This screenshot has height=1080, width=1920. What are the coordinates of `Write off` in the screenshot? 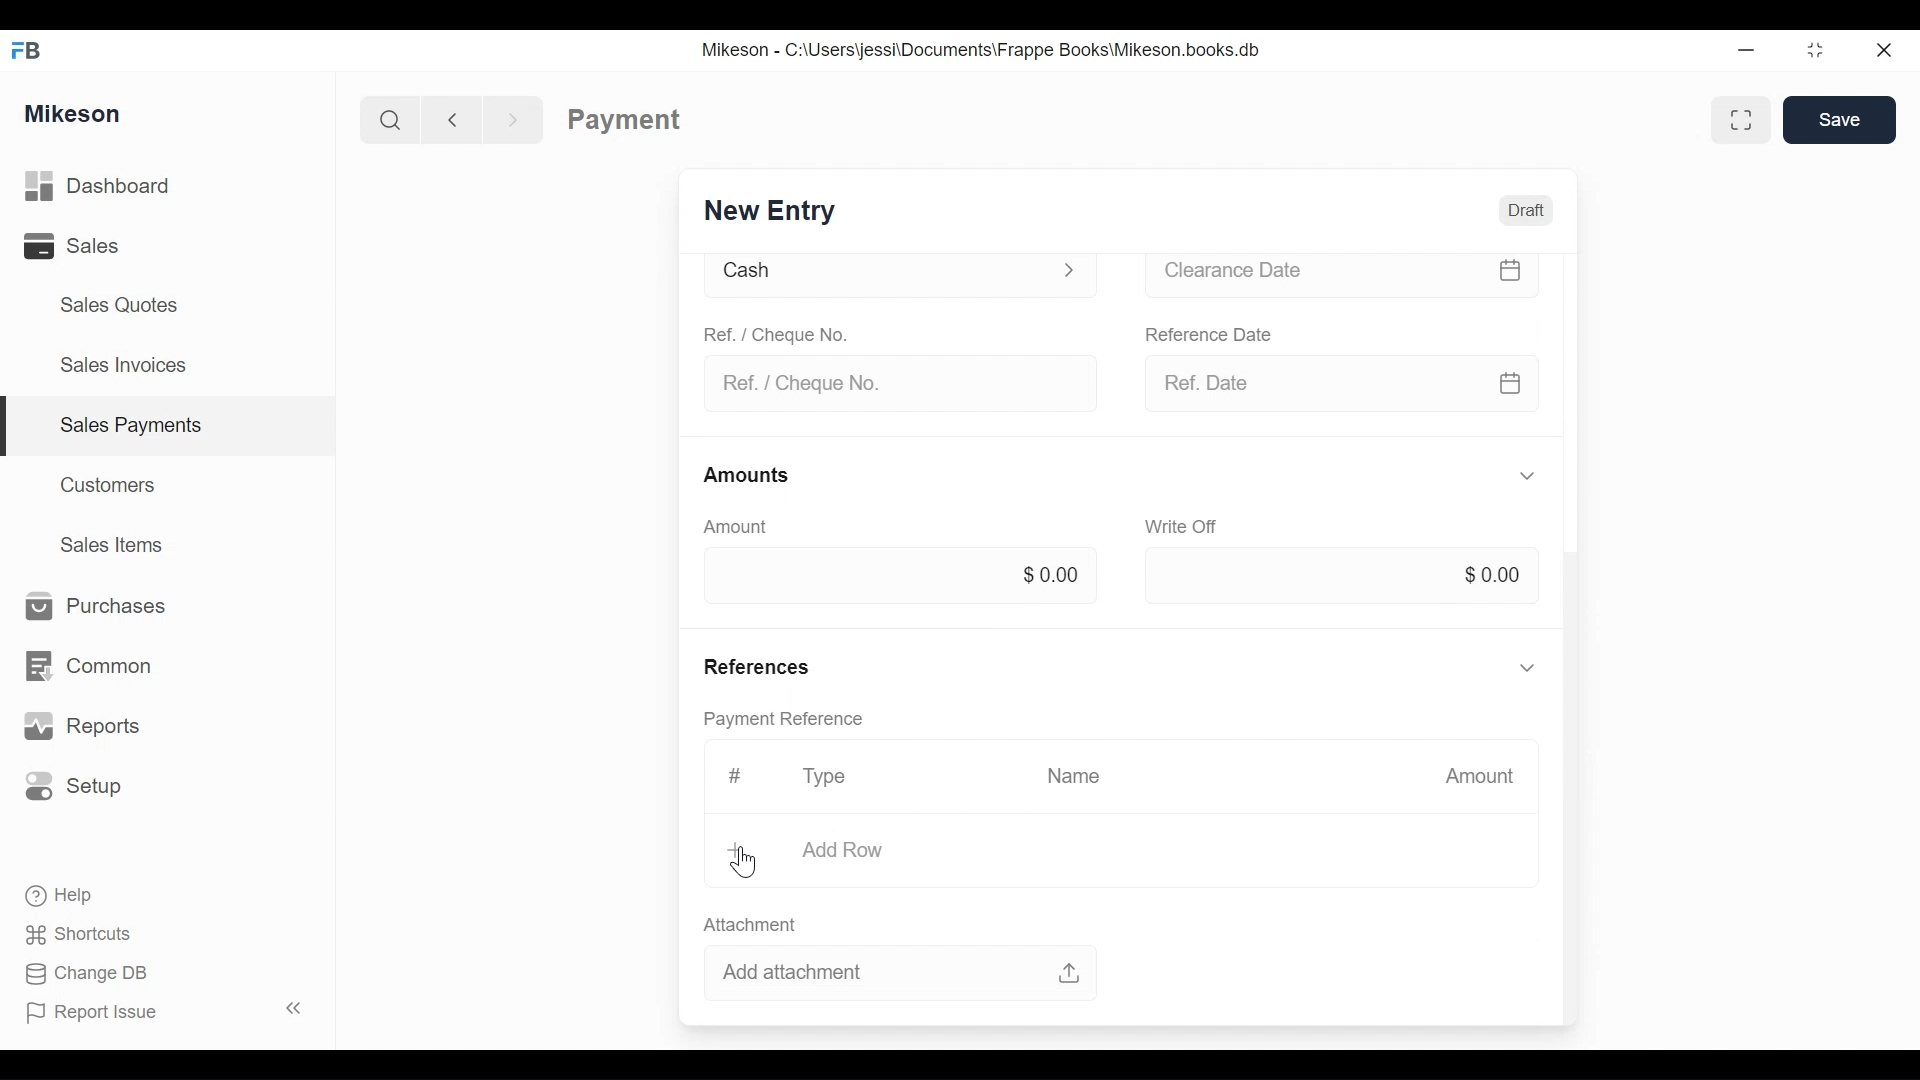 It's located at (1184, 529).